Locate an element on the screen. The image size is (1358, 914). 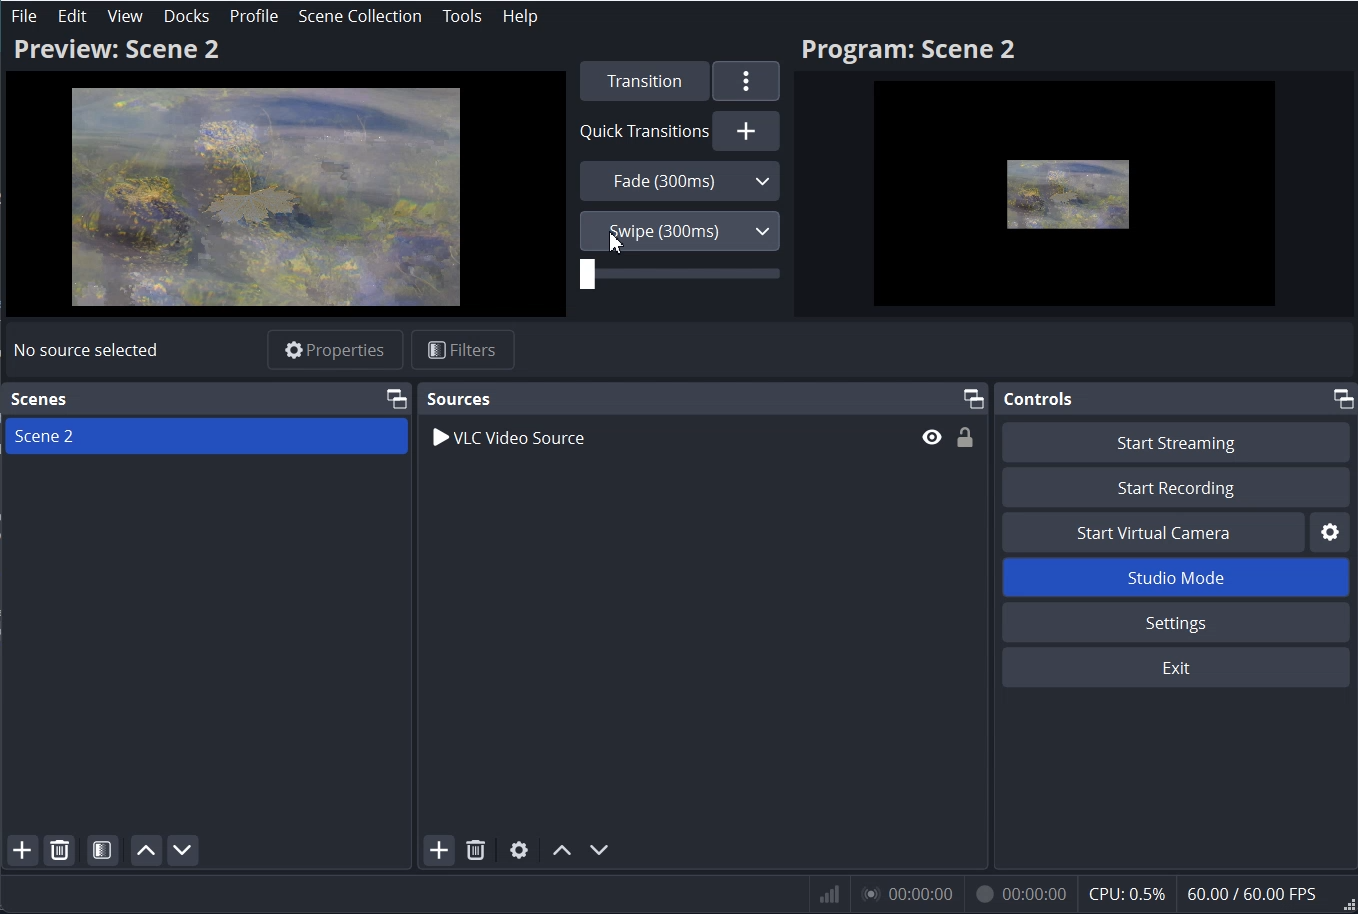
Settings is located at coordinates (1179, 622).